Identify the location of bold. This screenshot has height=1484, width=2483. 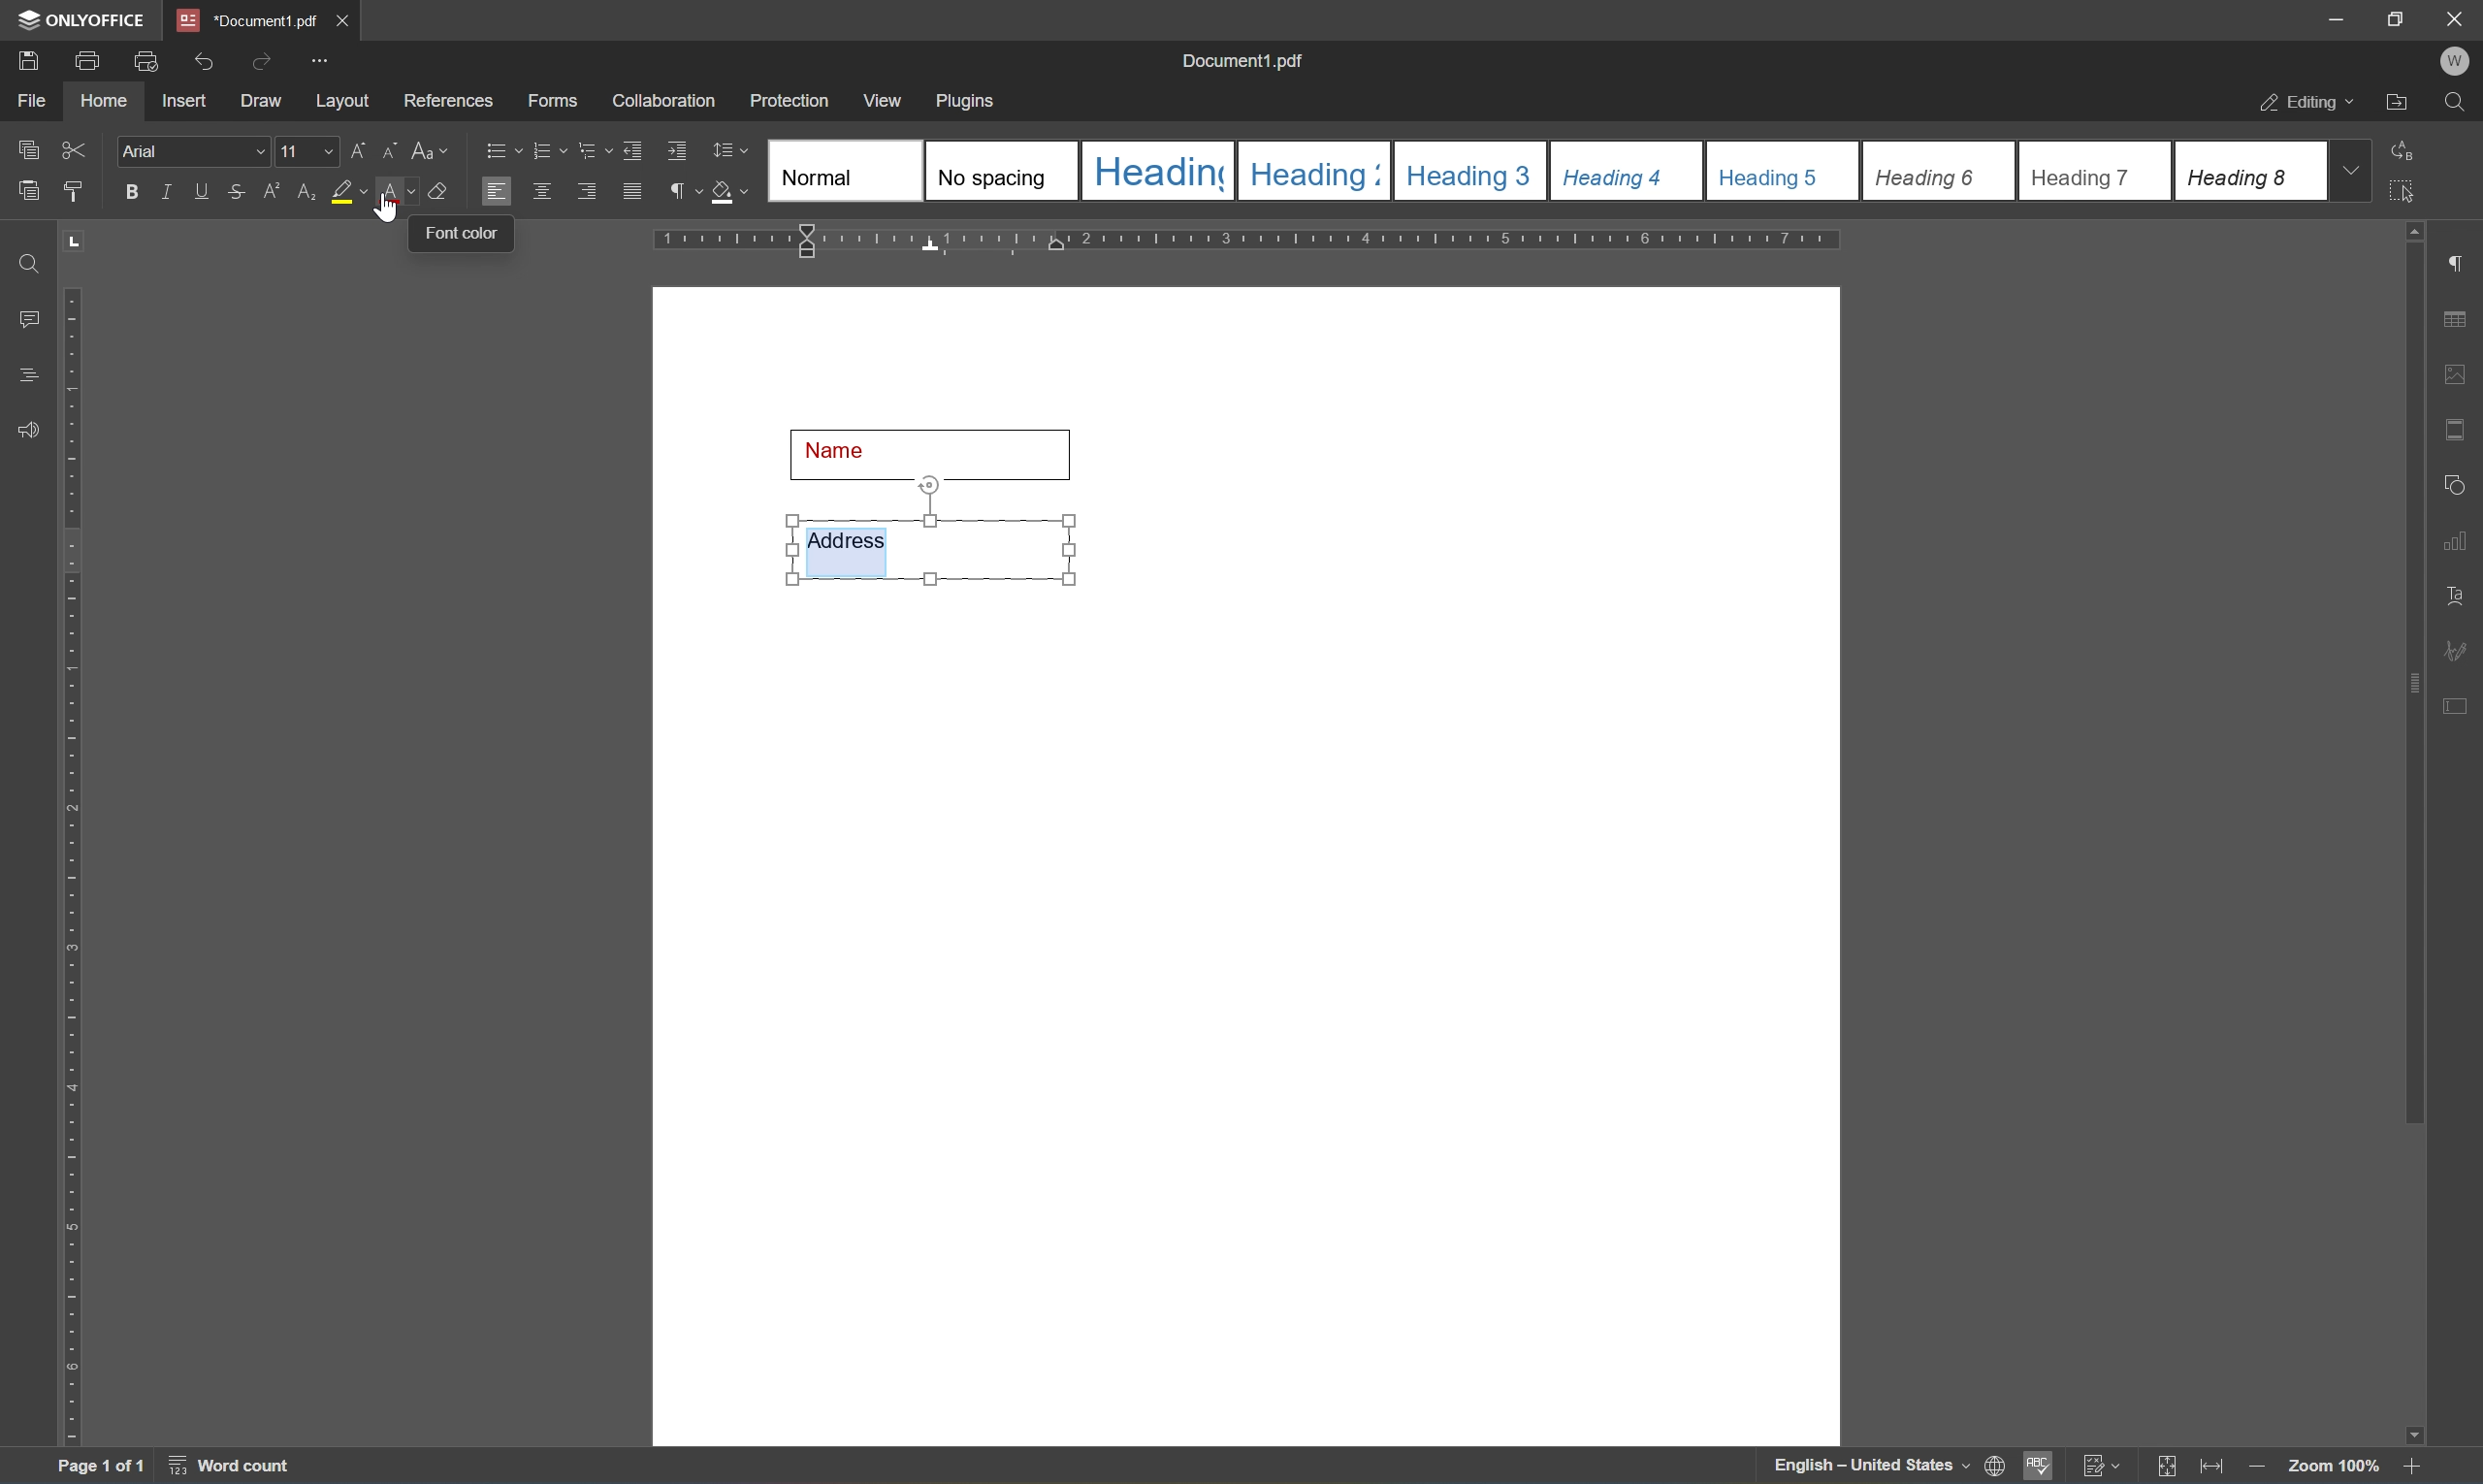
(129, 192).